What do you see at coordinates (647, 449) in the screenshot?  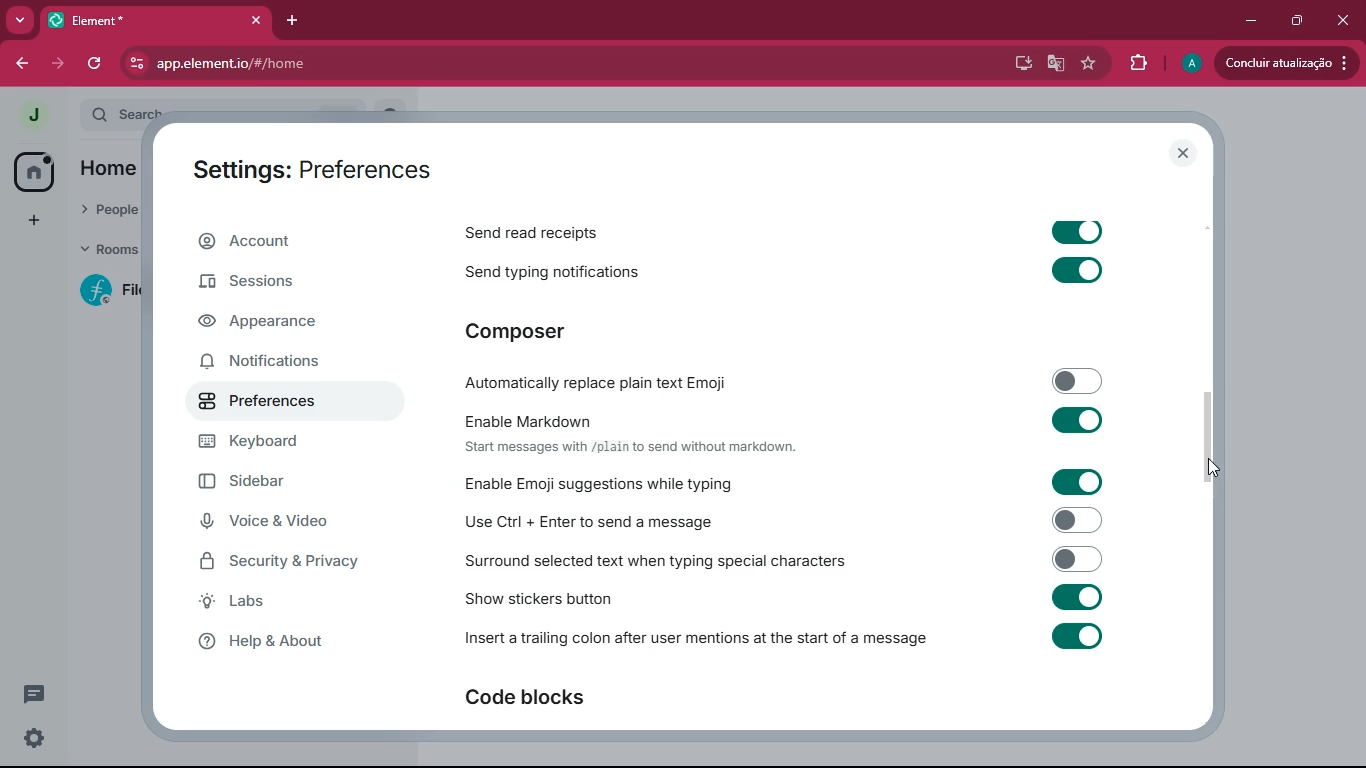 I see `‘Start messages with /plain to send without markdown.` at bounding box center [647, 449].